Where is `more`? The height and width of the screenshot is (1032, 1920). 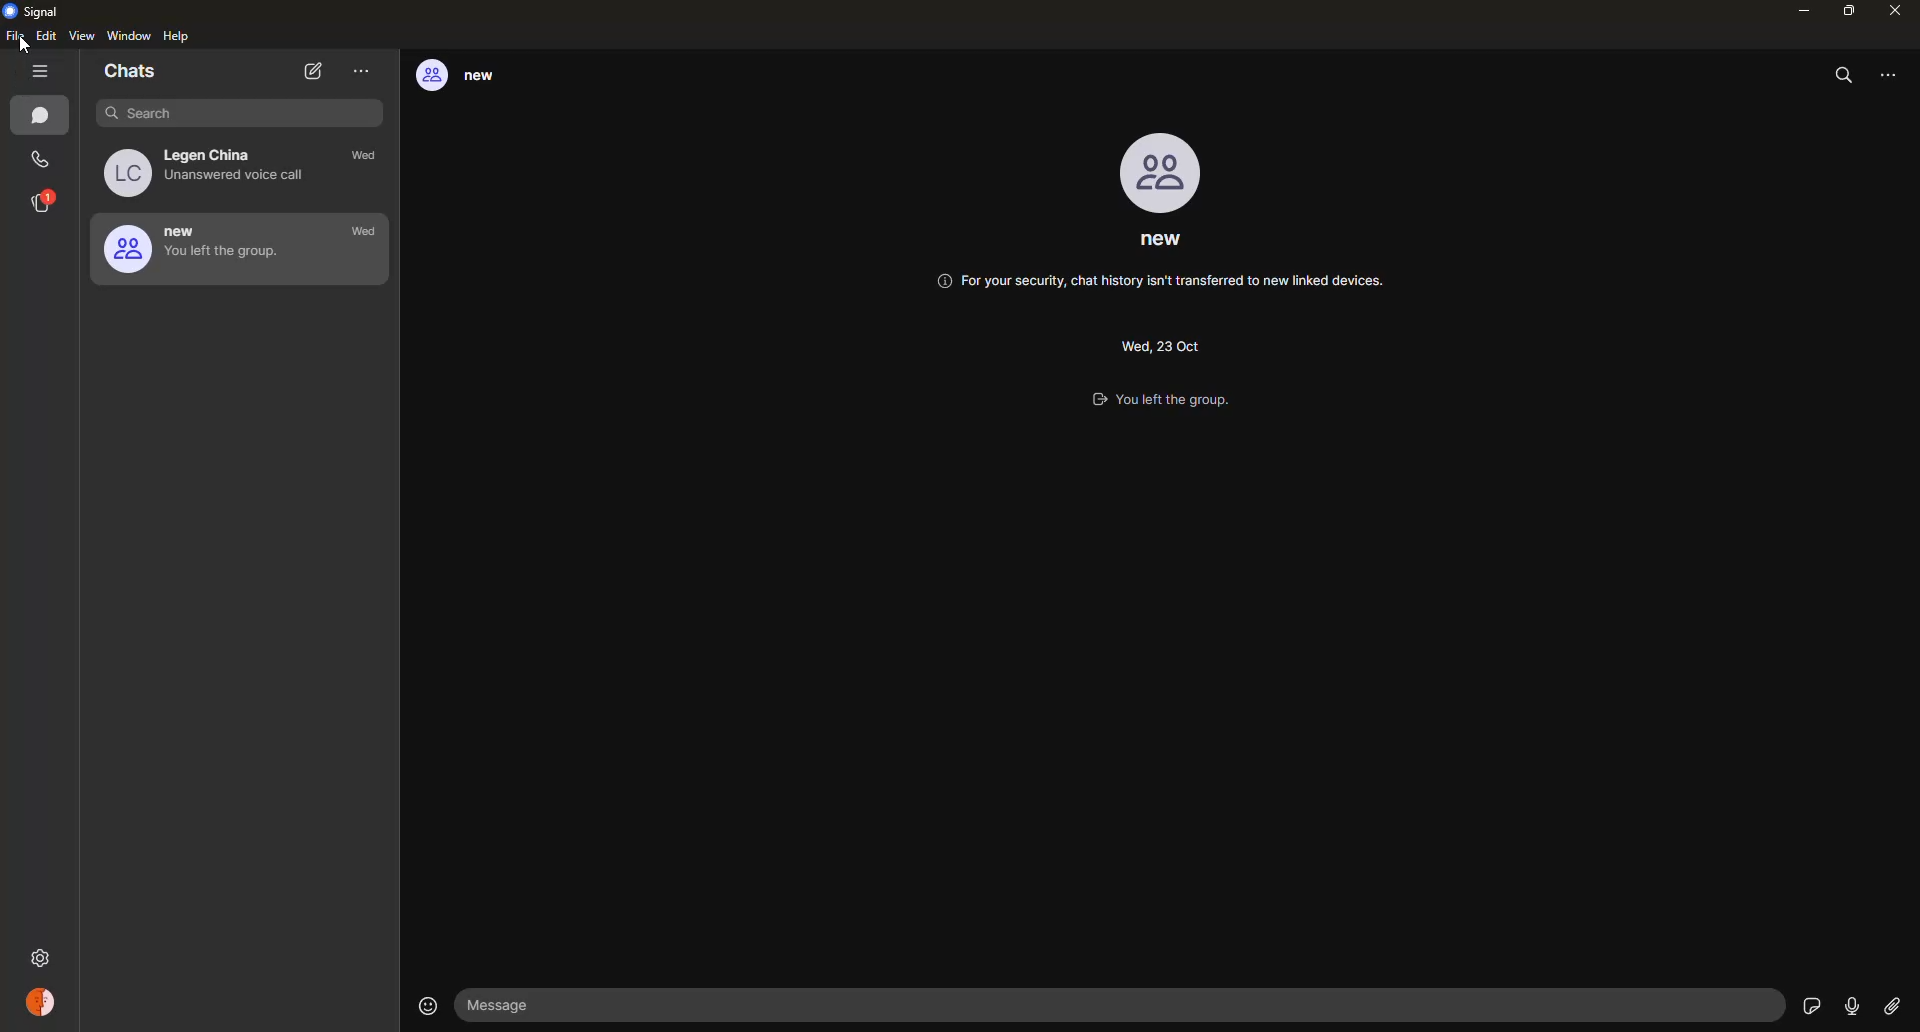
more is located at coordinates (1894, 74).